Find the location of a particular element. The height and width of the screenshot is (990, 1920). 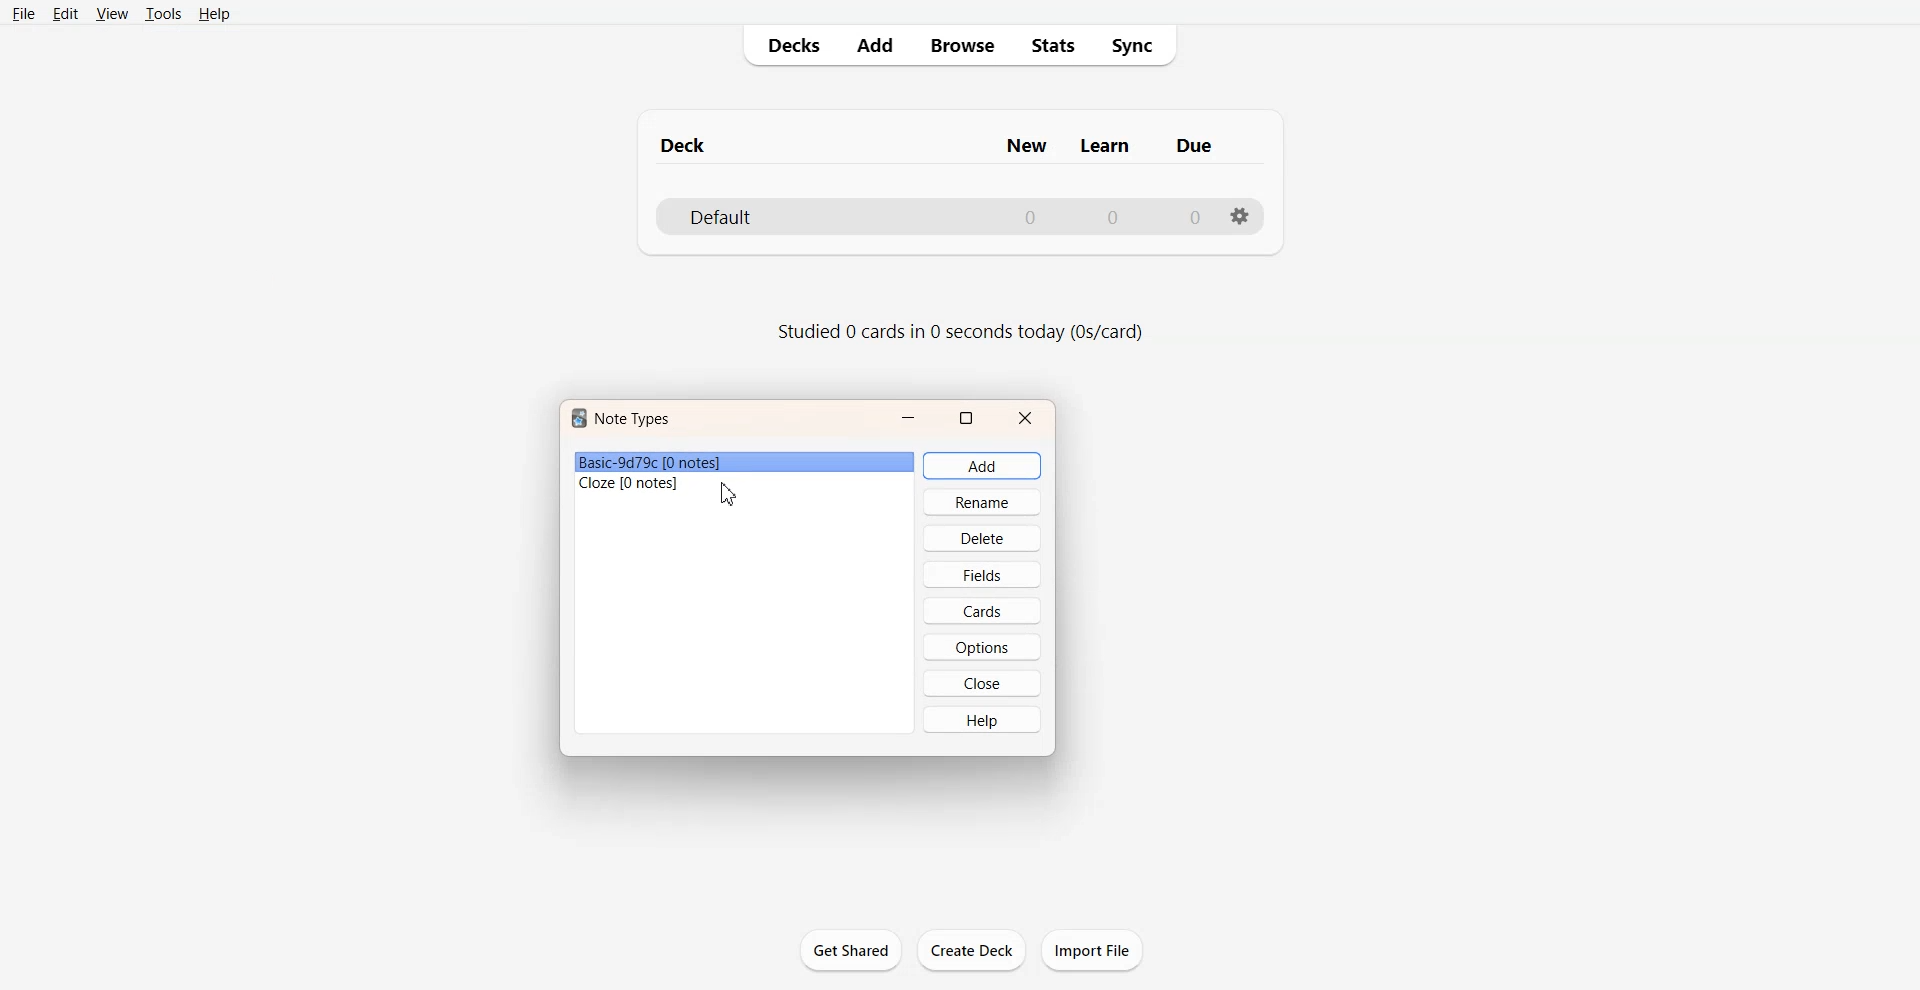

View is located at coordinates (111, 13).